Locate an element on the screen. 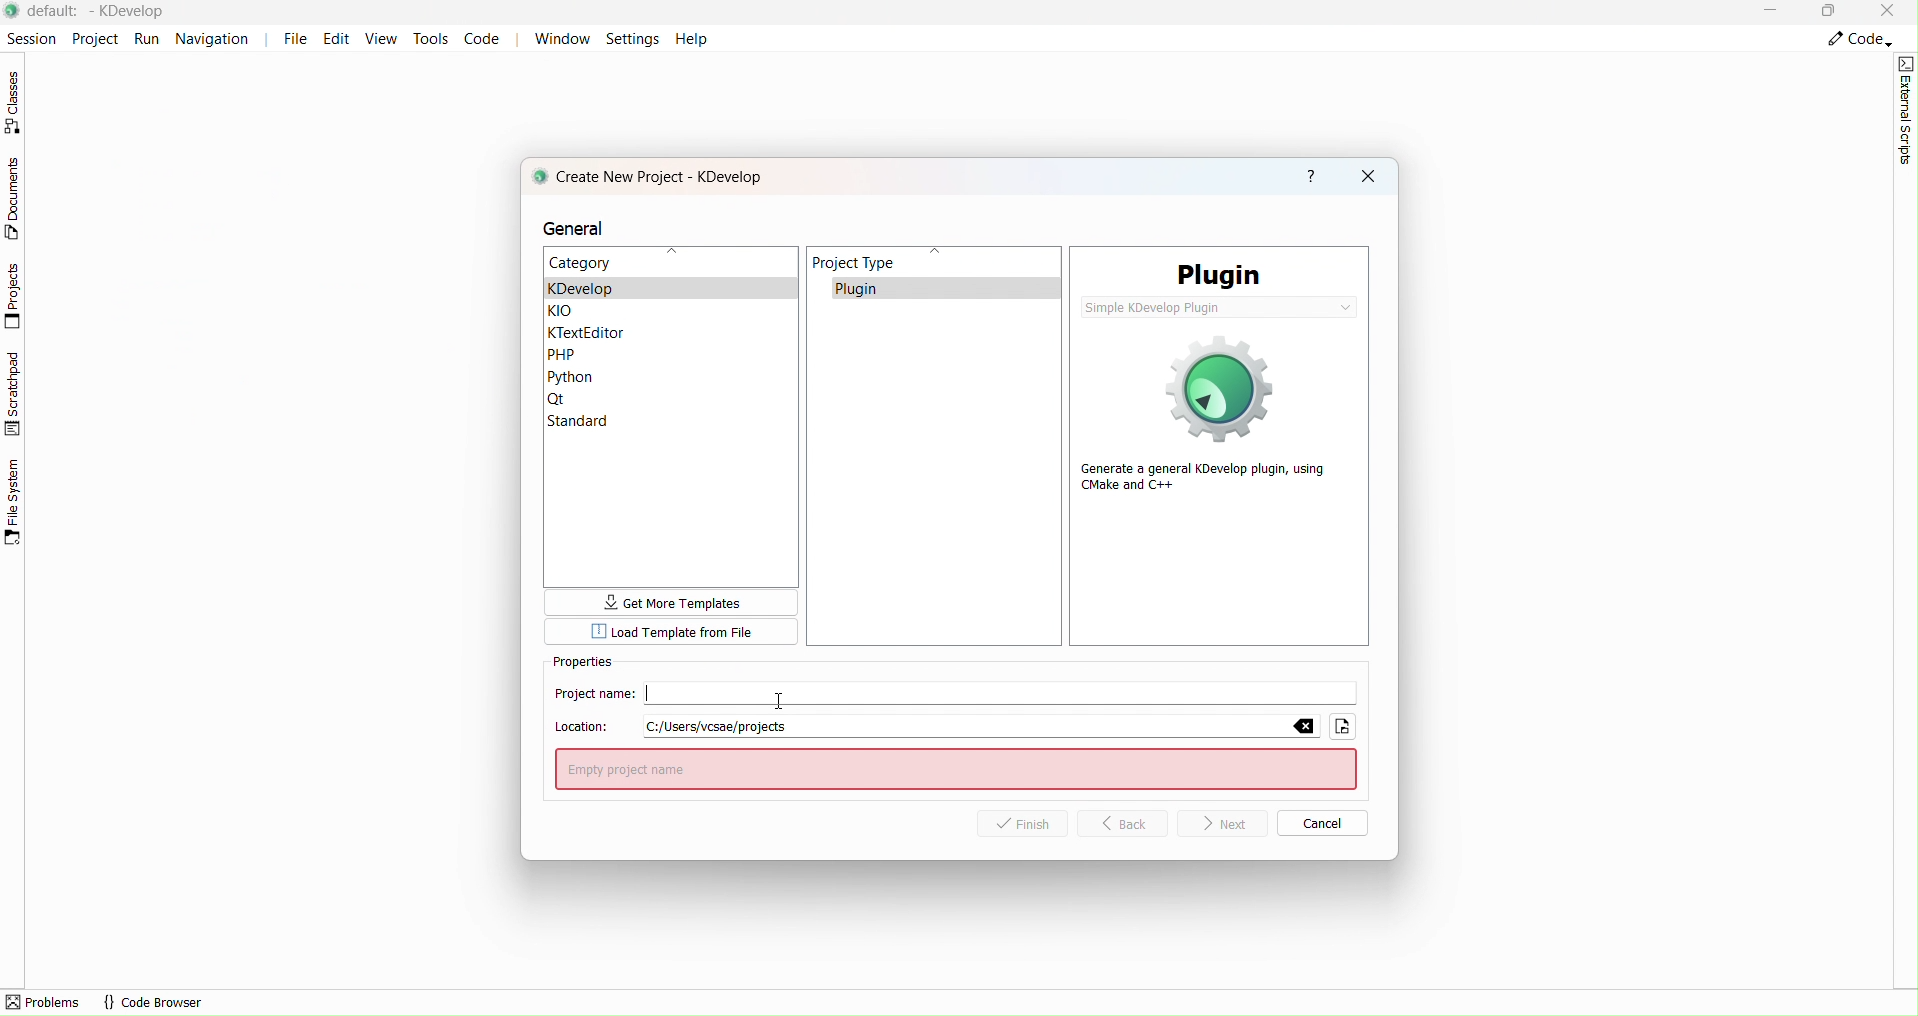 Image resolution: width=1918 pixels, height=1016 pixels. KLO is located at coordinates (582, 309).